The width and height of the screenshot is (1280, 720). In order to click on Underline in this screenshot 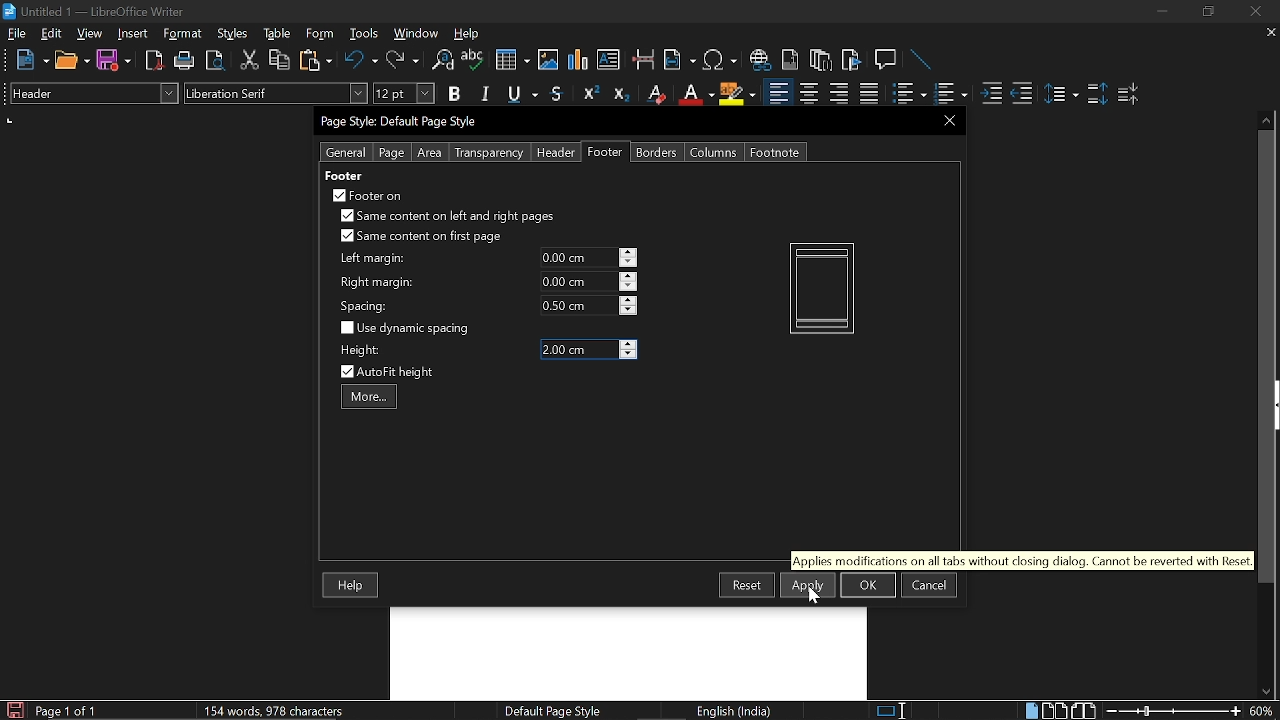, I will do `click(695, 94)`.